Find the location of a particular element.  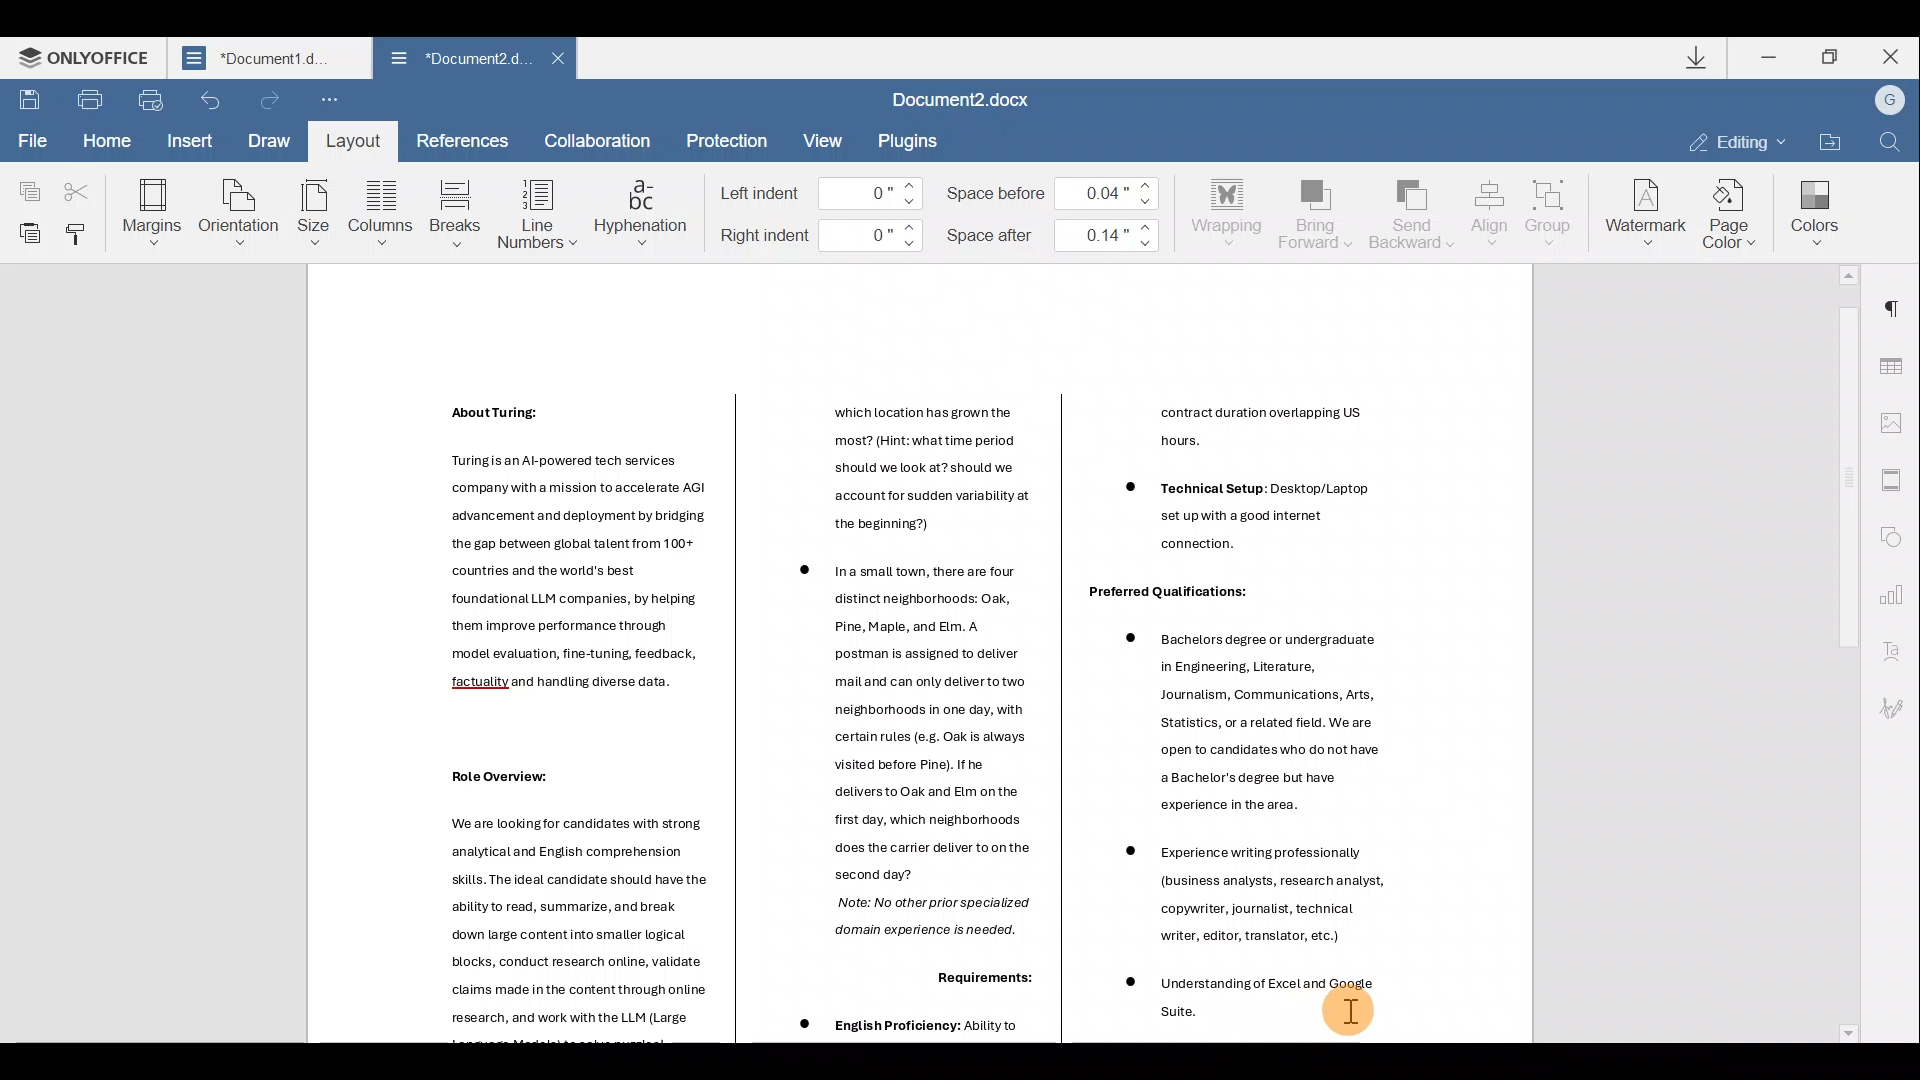

 is located at coordinates (1166, 594).